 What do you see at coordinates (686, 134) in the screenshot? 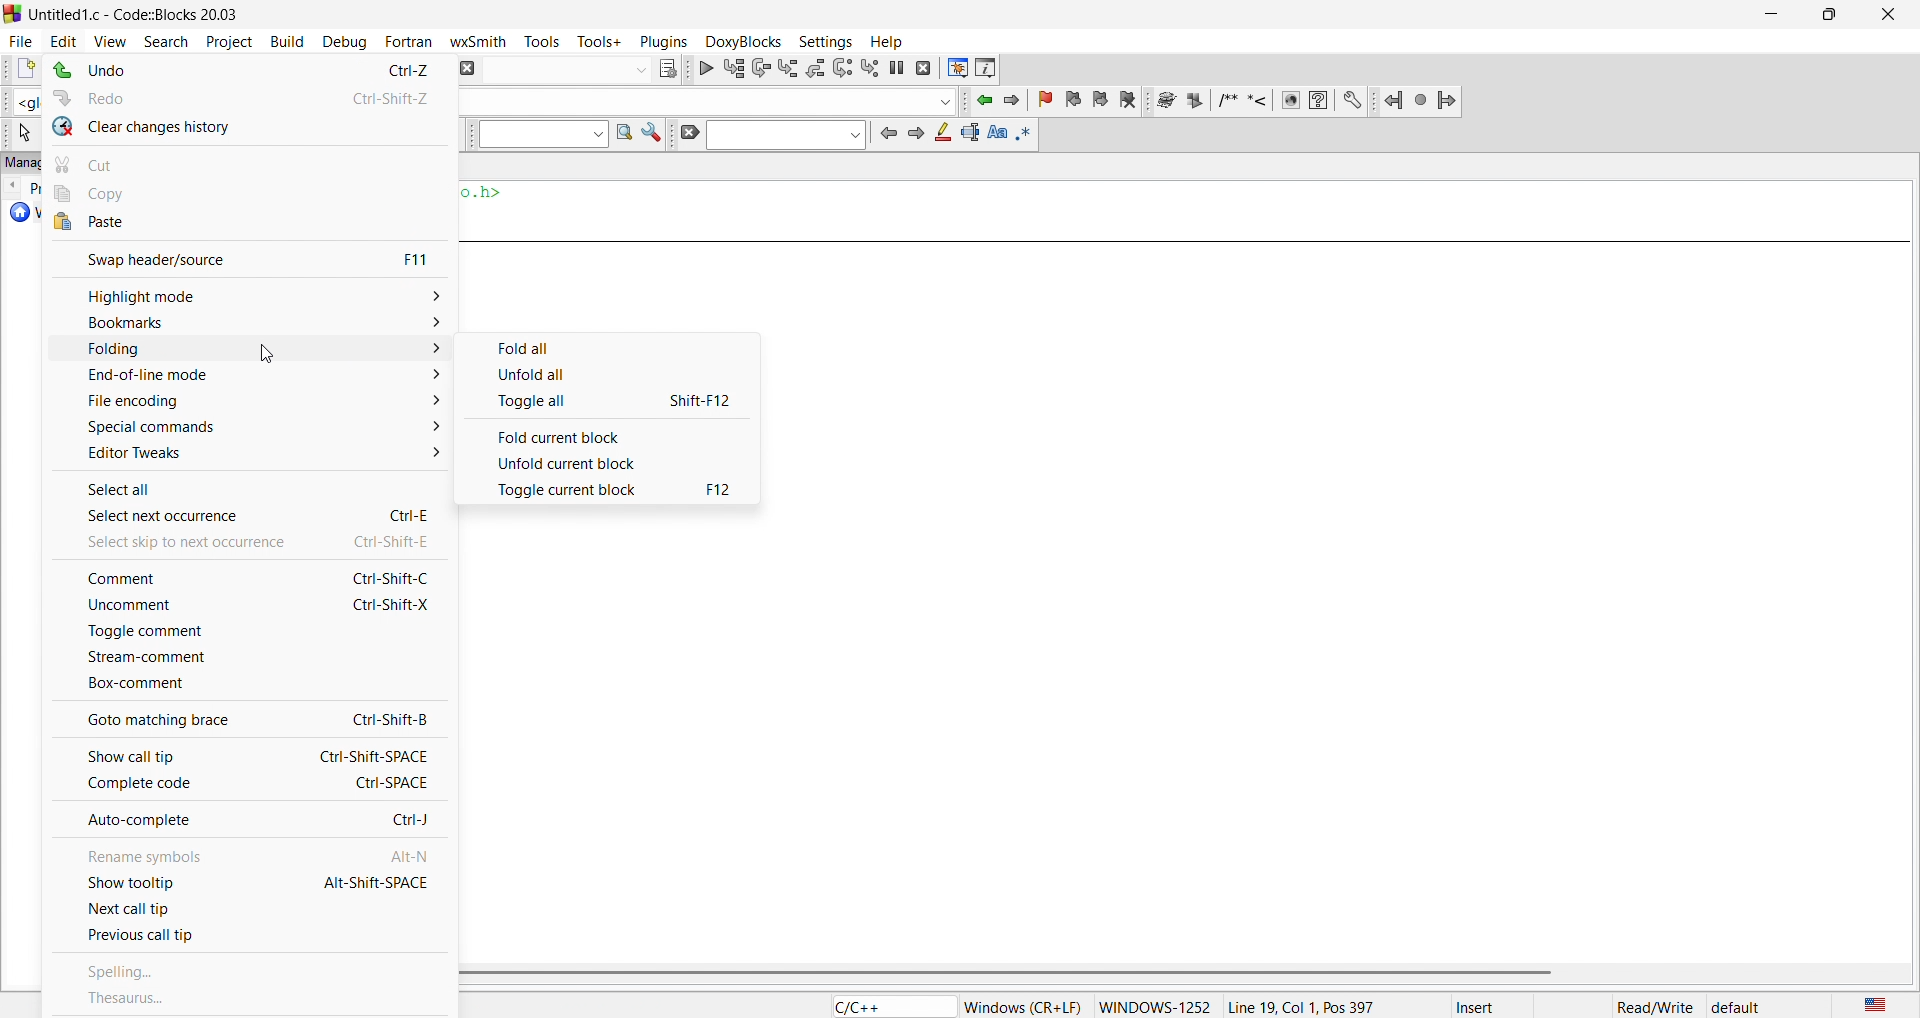
I see `clear` at bounding box center [686, 134].